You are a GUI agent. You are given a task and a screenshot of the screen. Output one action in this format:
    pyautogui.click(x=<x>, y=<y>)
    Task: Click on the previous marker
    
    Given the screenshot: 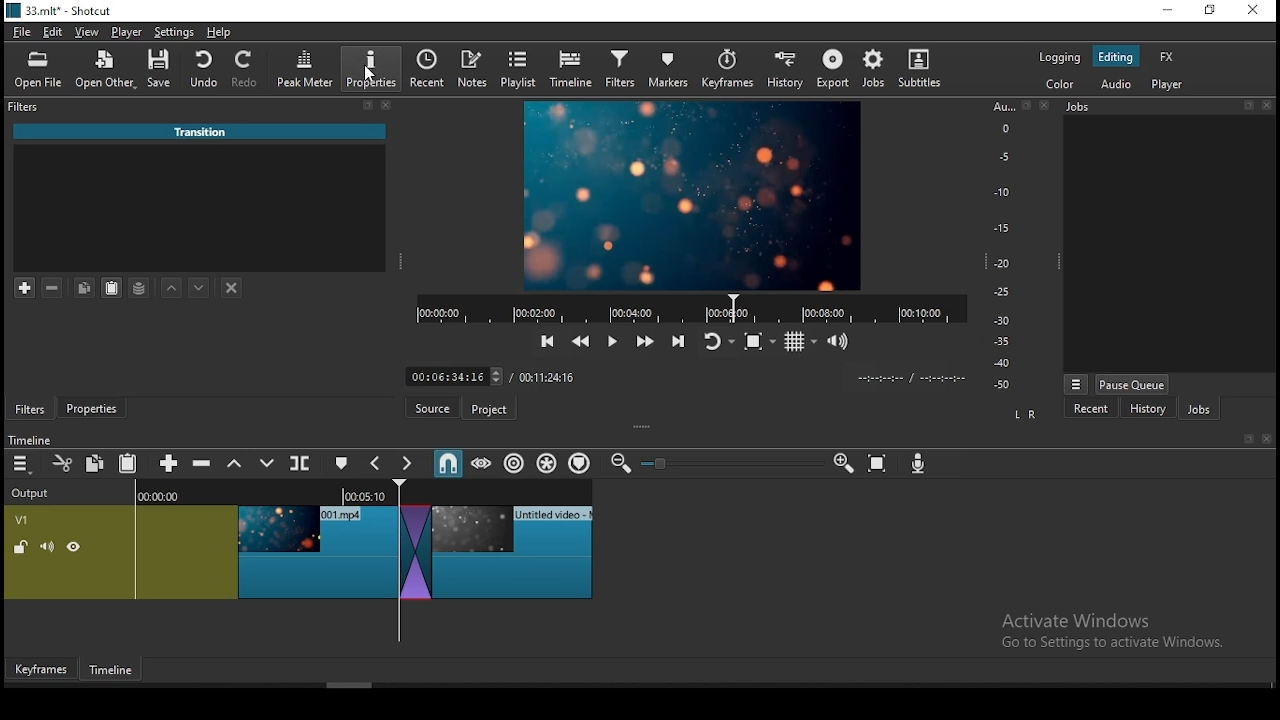 What is the action you would take?
    pyautogui.click(x=377, y=463)
    